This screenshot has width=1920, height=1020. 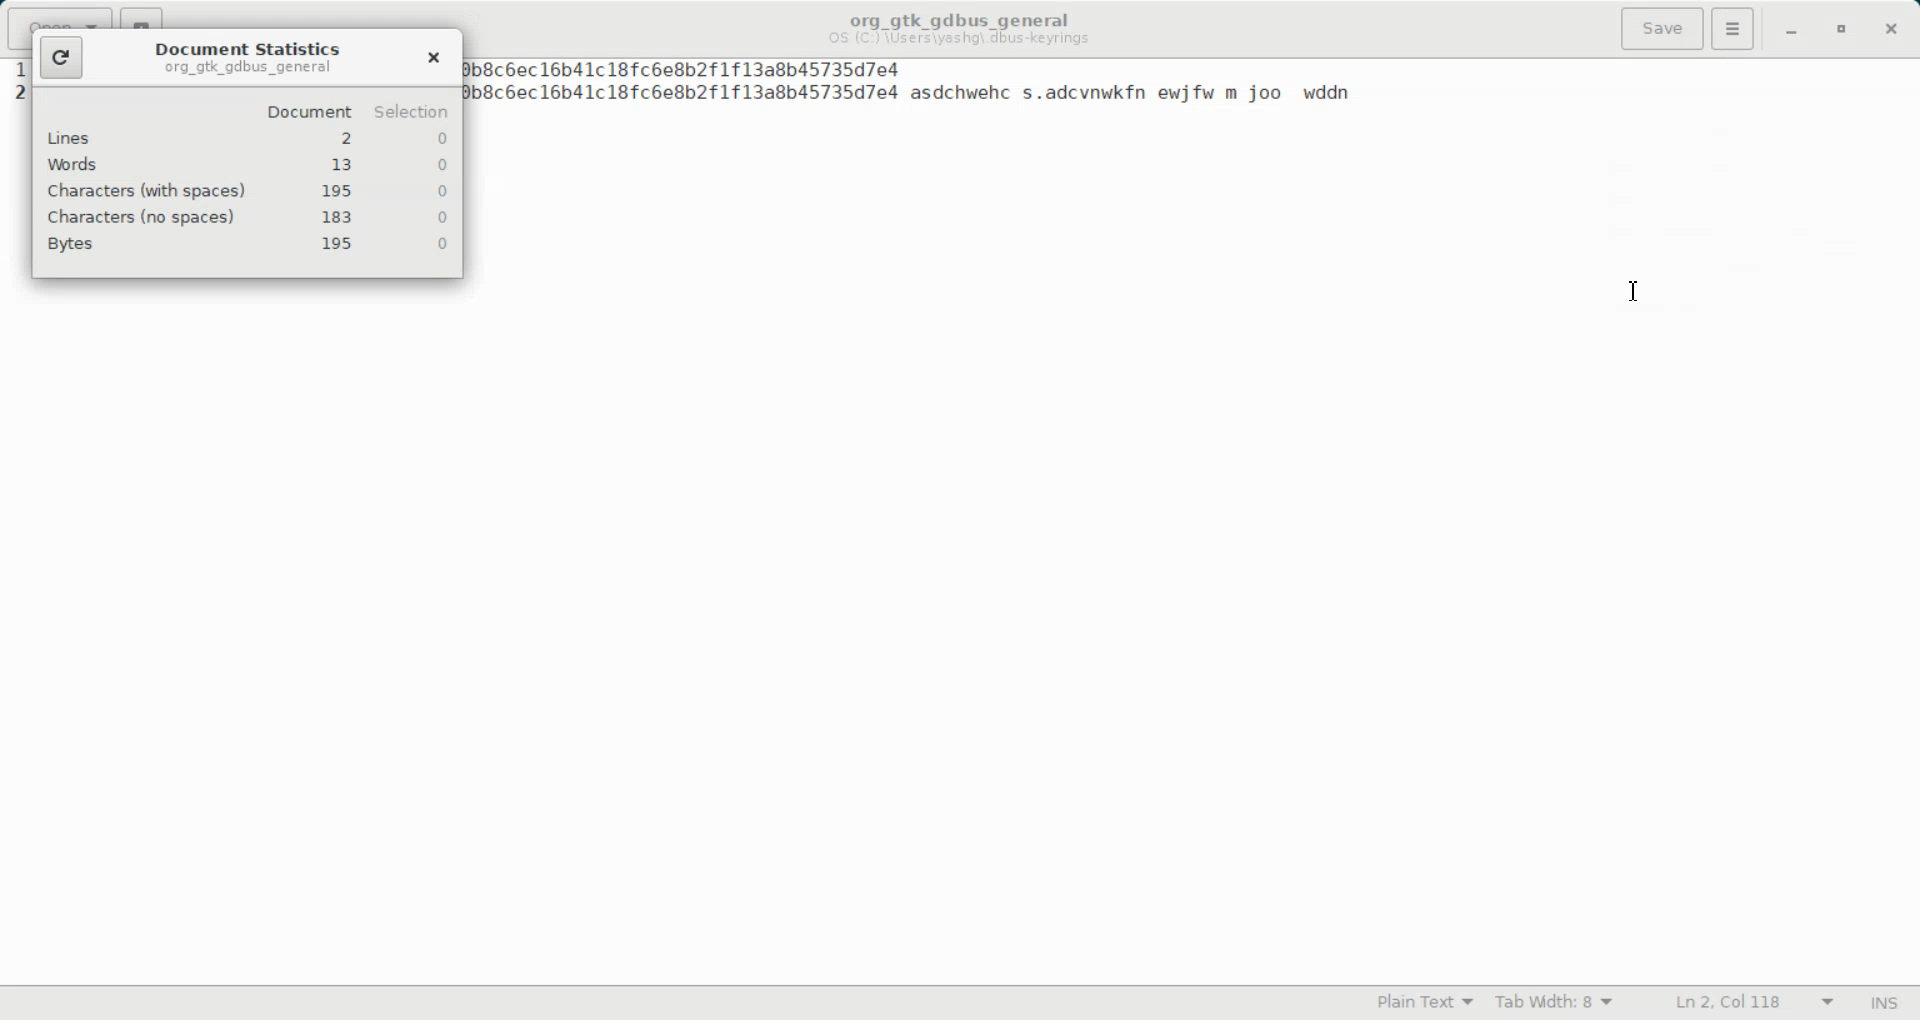 What do you see at coordinates (1661, 29) in the screenshot?
I see `Save` at bounding box center [1661, 29].